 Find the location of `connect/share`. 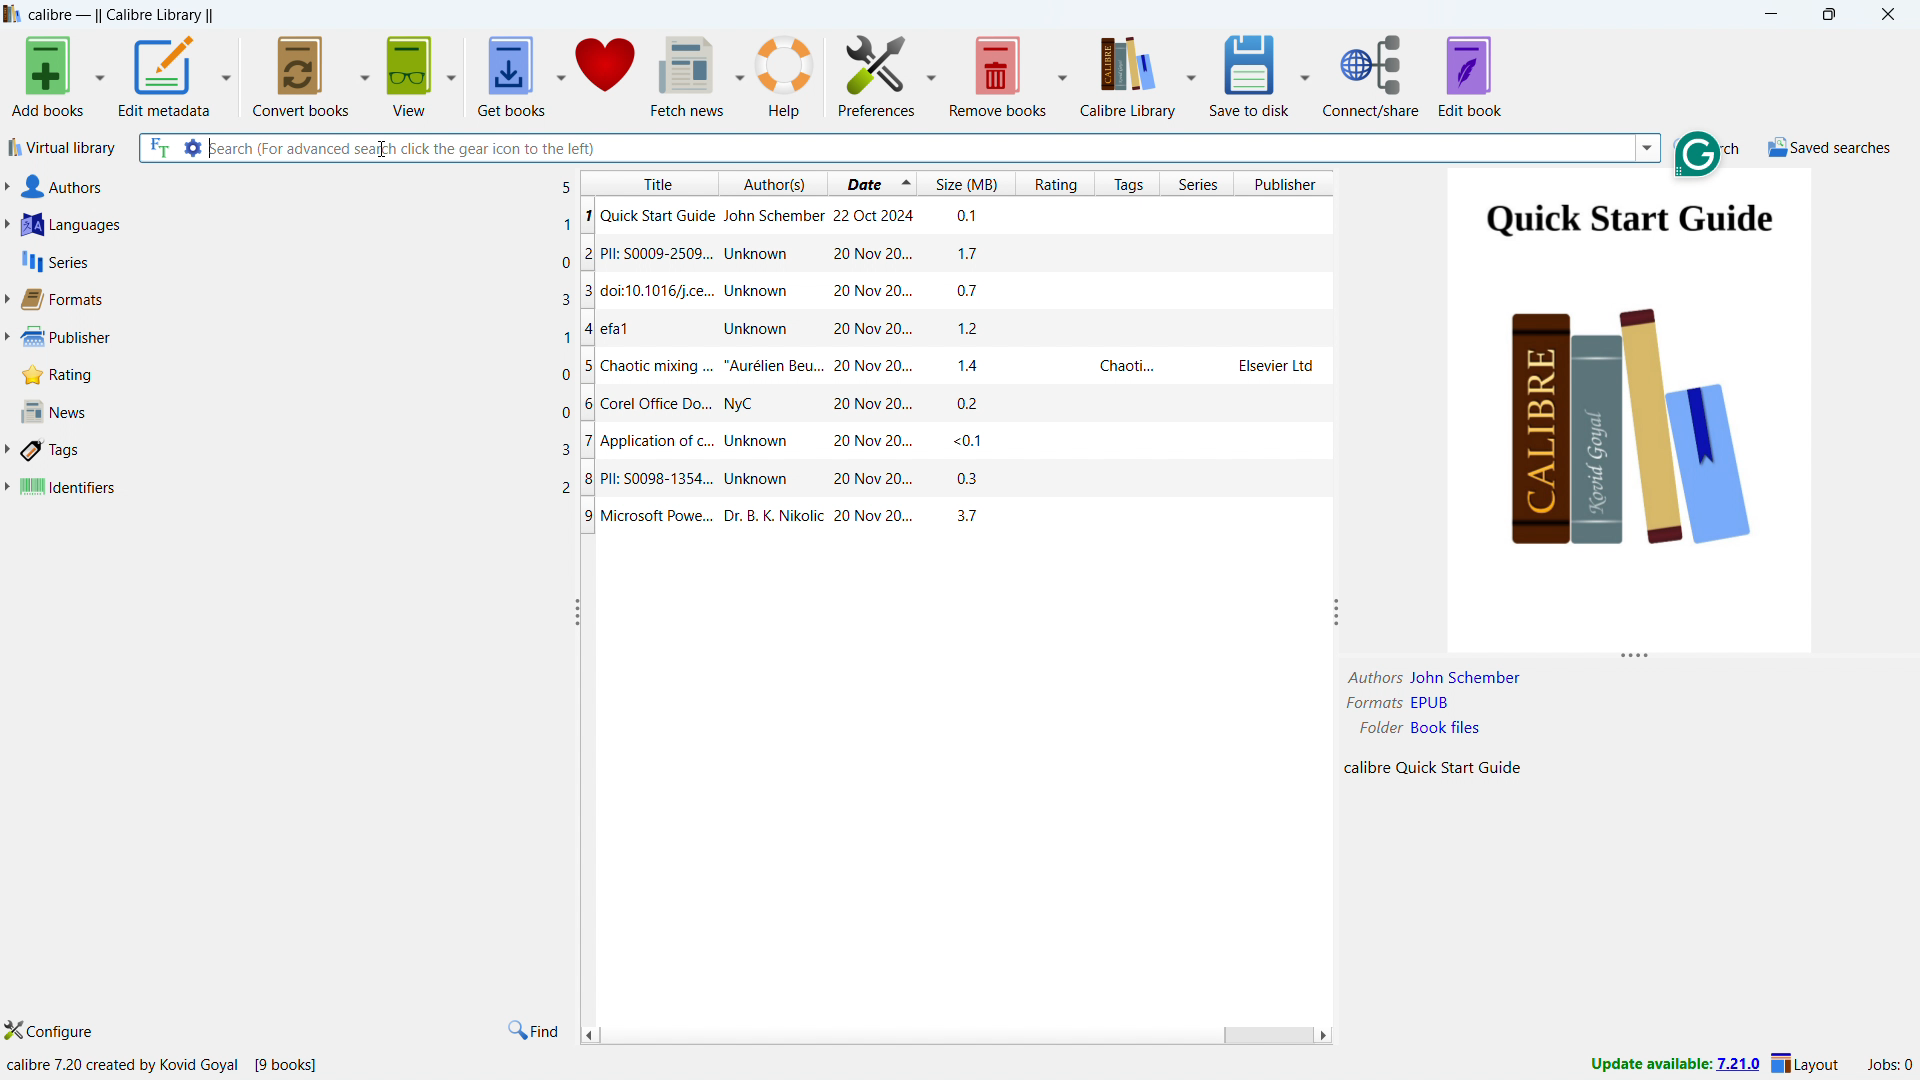

connect/share is located at coordinates (1372, 74).